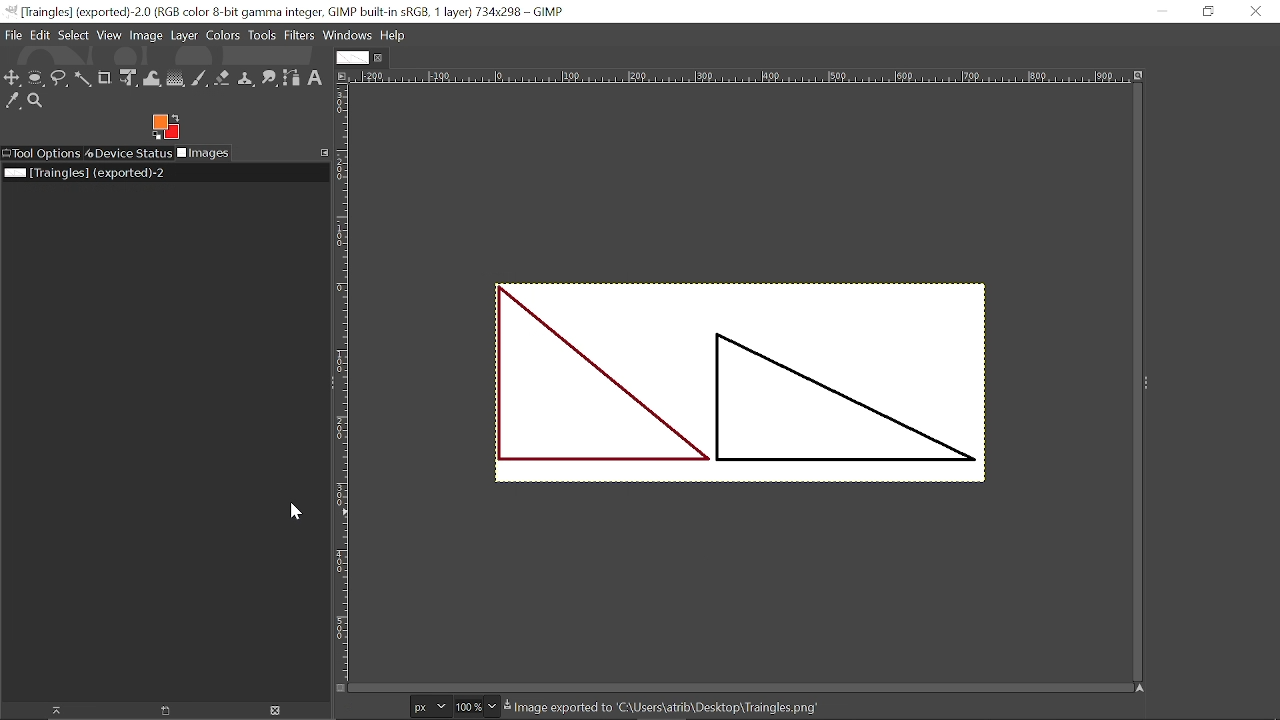  I want to click on Current image, so click(740, 384).